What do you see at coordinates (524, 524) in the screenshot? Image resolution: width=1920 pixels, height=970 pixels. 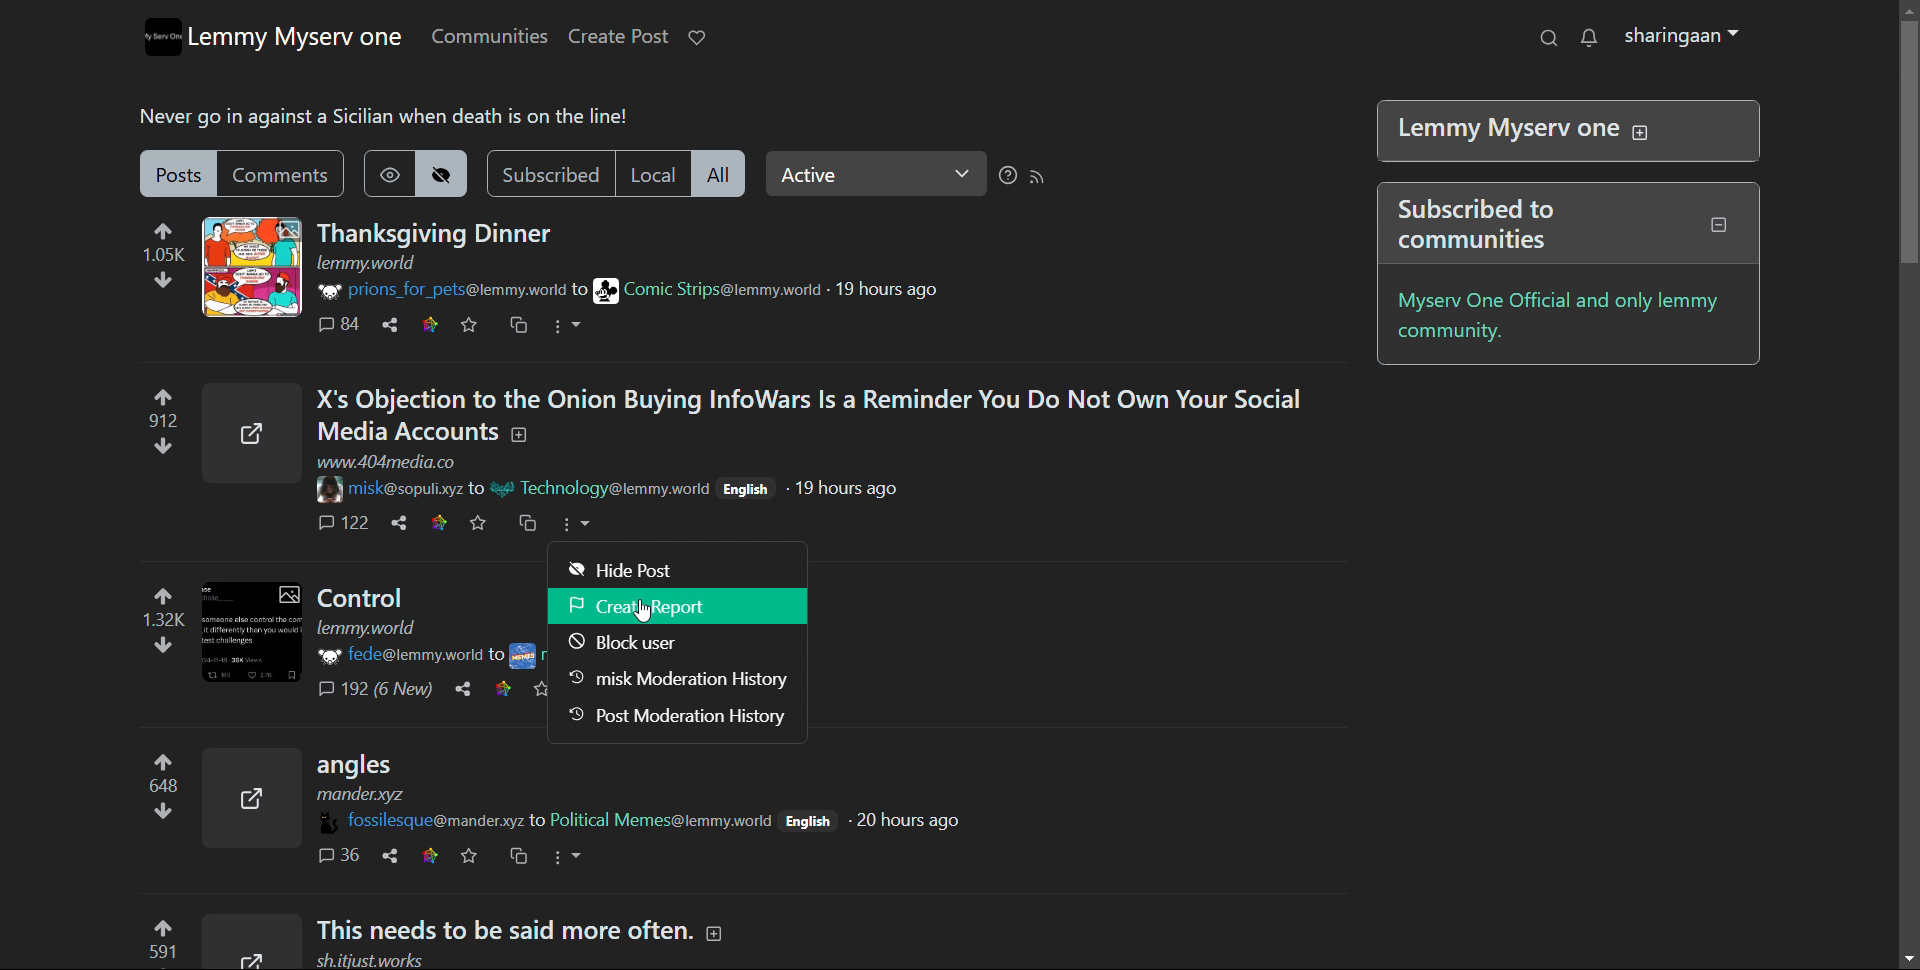 I see `Cross post` at bounding box center [524, 524].